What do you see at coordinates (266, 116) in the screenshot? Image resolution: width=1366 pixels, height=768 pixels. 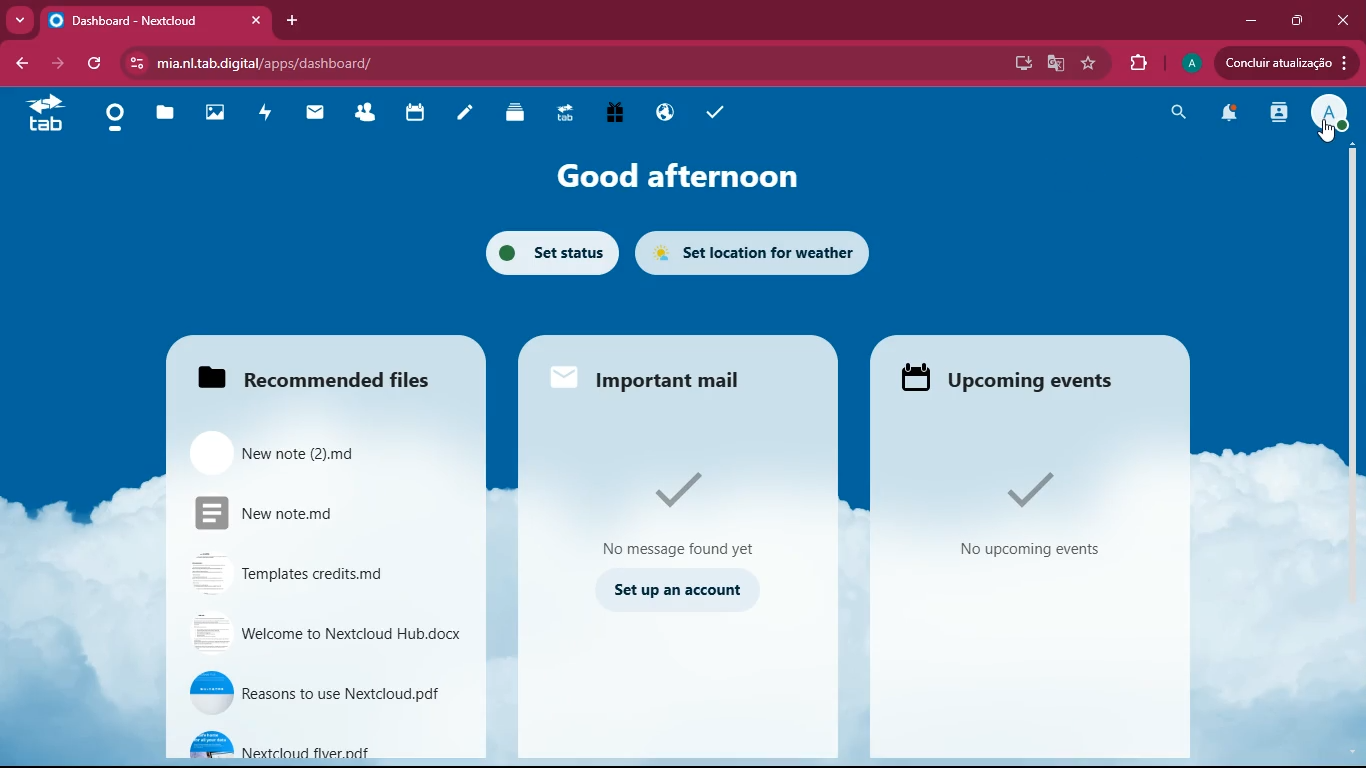 I see `activity` at bounding box center [266, 116].